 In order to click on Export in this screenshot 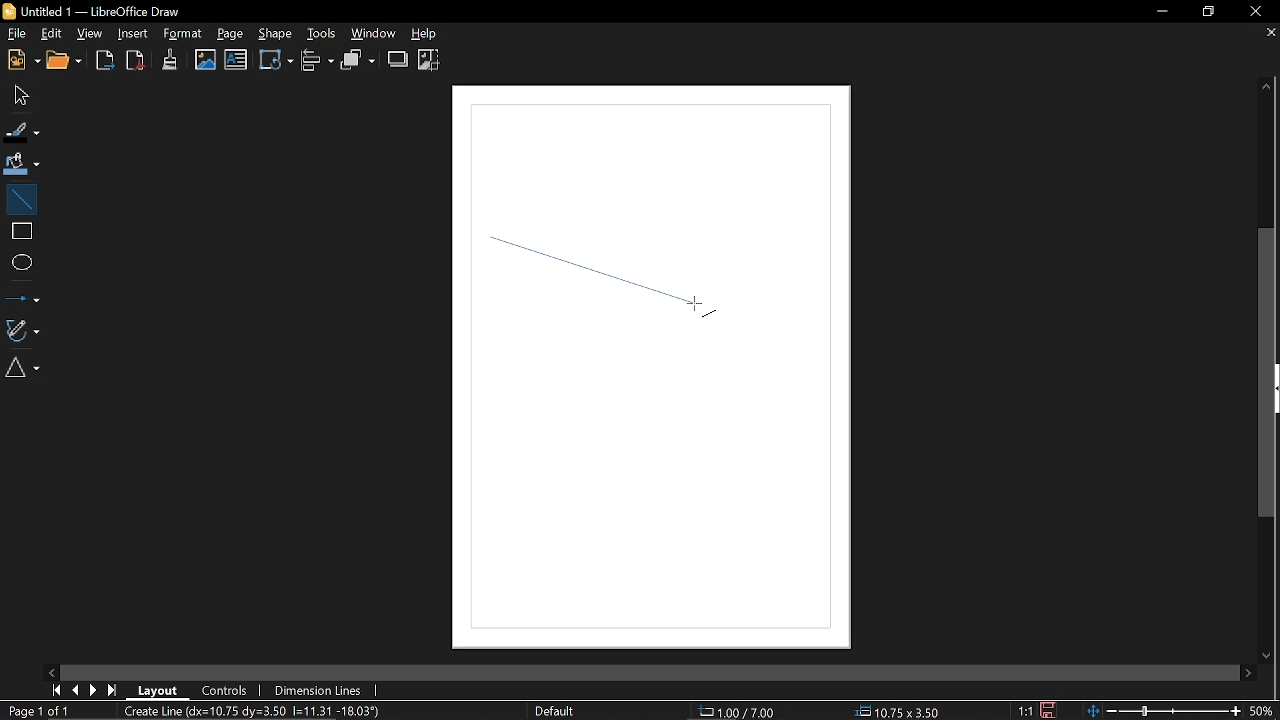, I will do `click(105, 62)`.